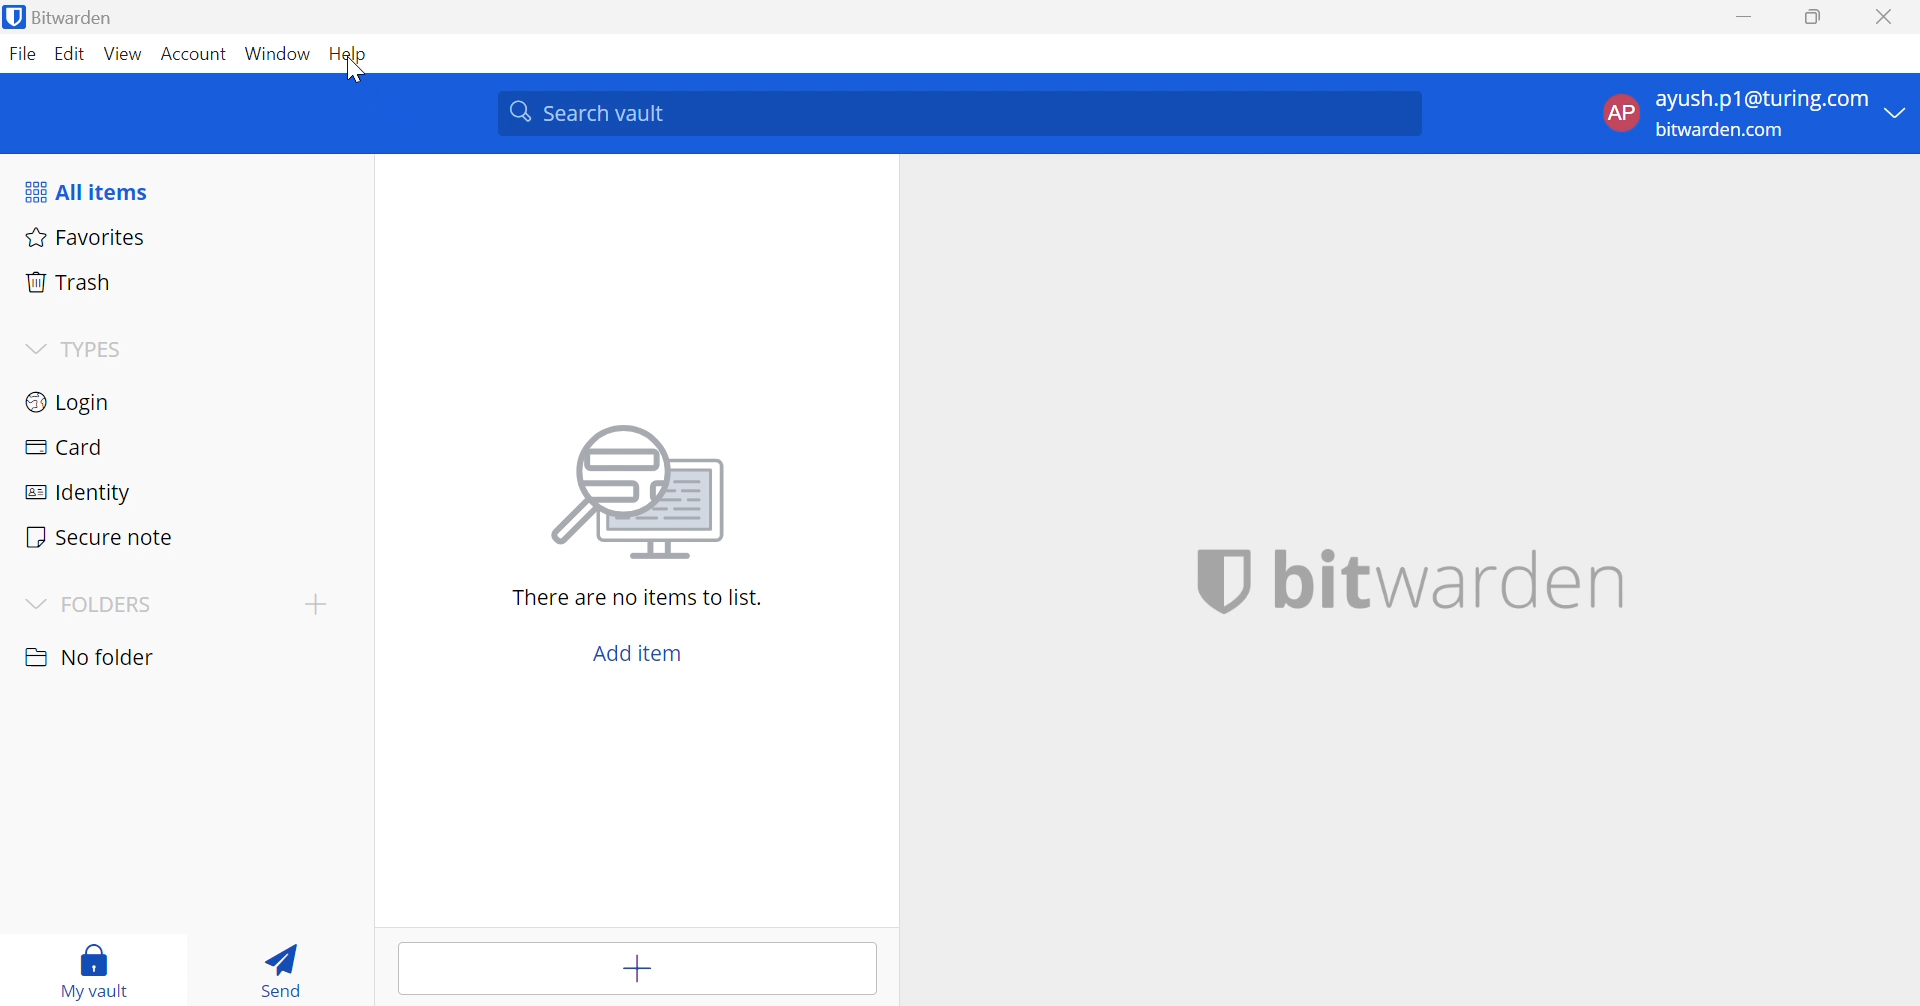 The width and height of the screenshot is (1920, 1006). What do you see at coordinates (188, 451) in the screenshot?
I see `Card` at bounding box center [188, 451].